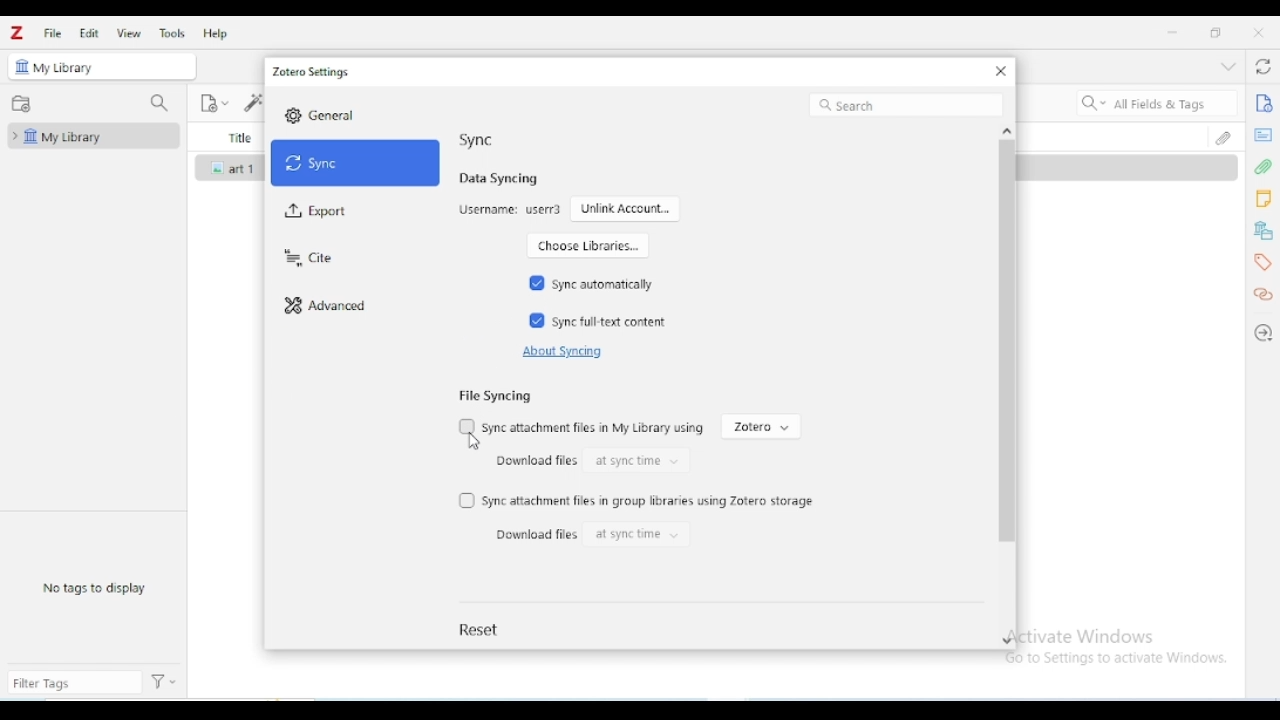  What do you see at coordinates (533, 460) in the screenshot?
I see `download files` at bounding box center [533, 460].